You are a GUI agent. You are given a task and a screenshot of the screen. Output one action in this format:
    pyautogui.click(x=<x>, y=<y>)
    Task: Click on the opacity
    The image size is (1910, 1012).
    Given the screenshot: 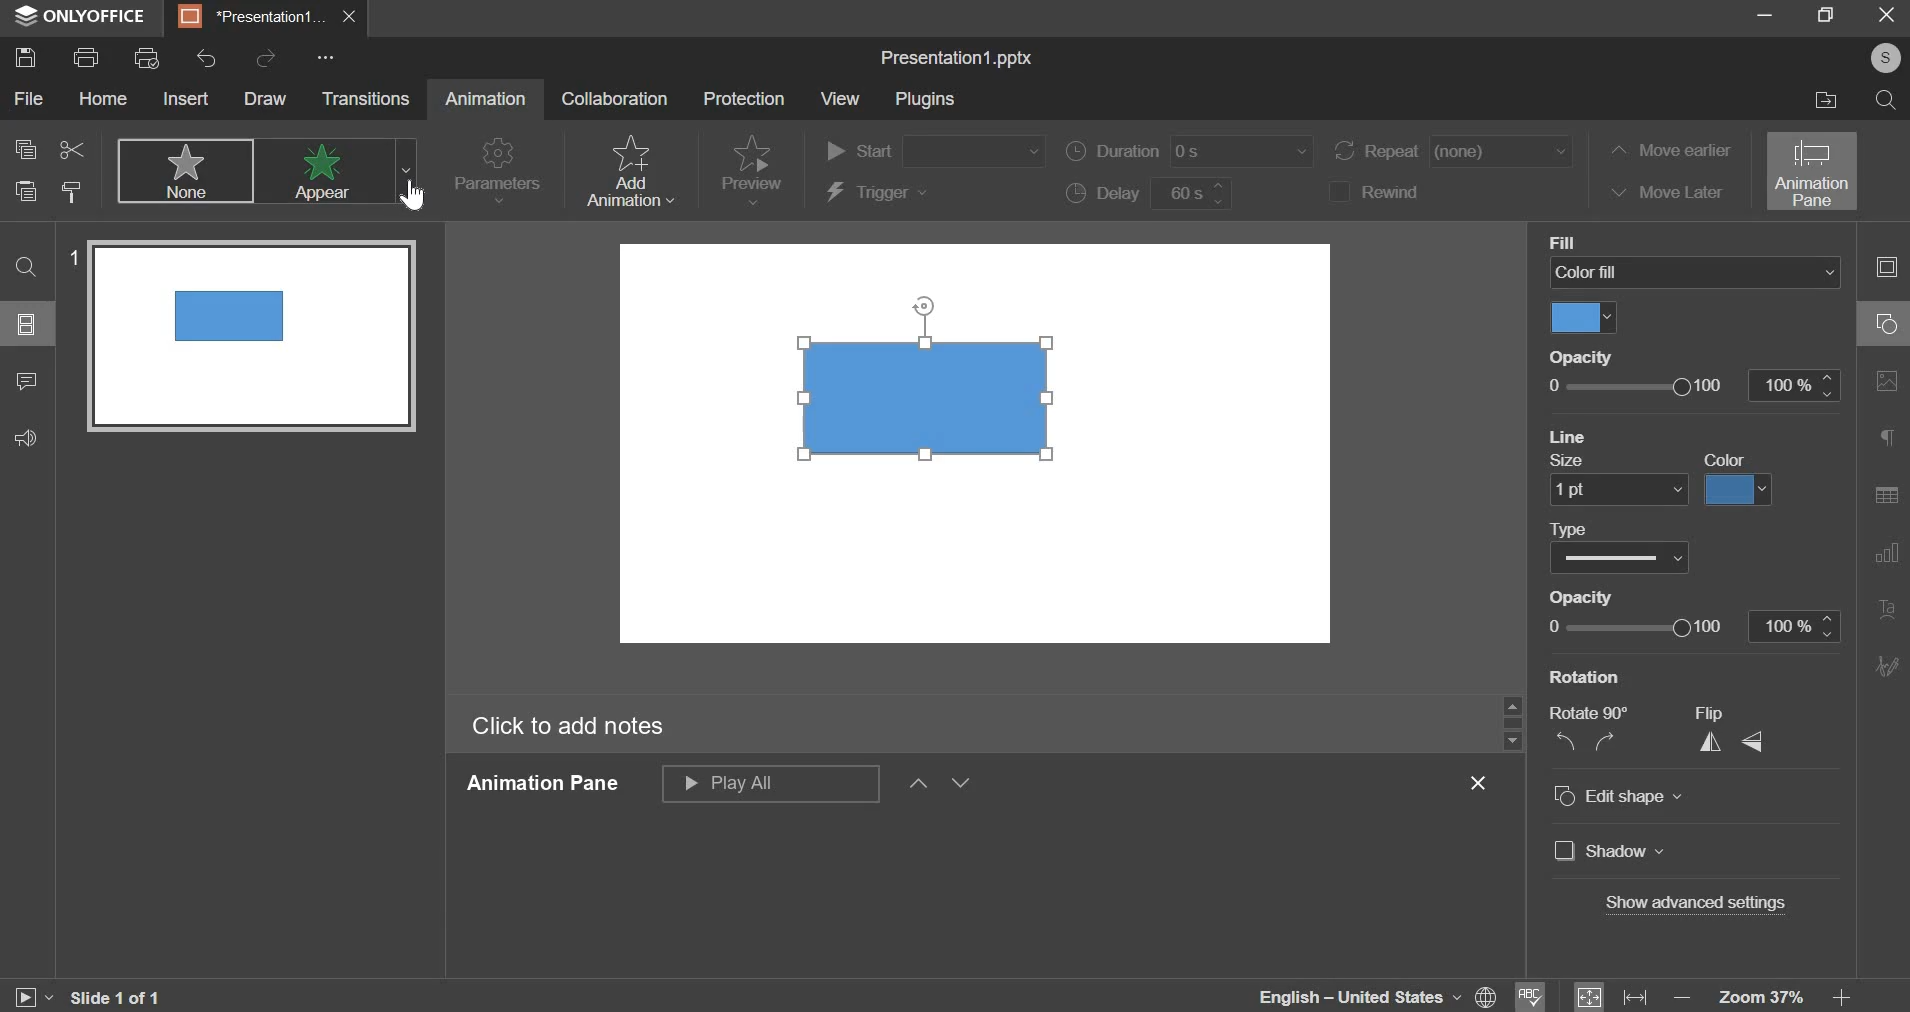 What is the action you would take?
    pyautogui.click(x=1636, y=627)
    